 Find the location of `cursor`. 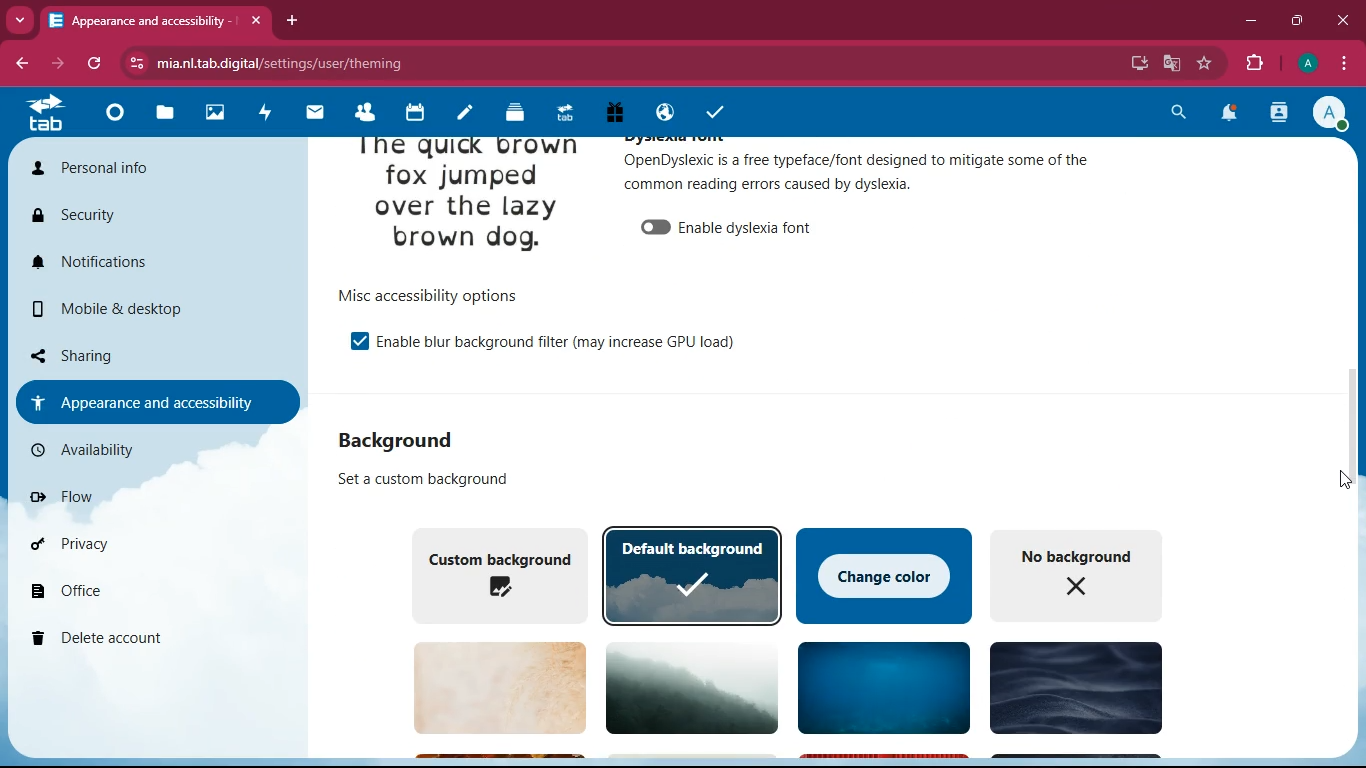

cursor is located at coordinates (1339, 478).